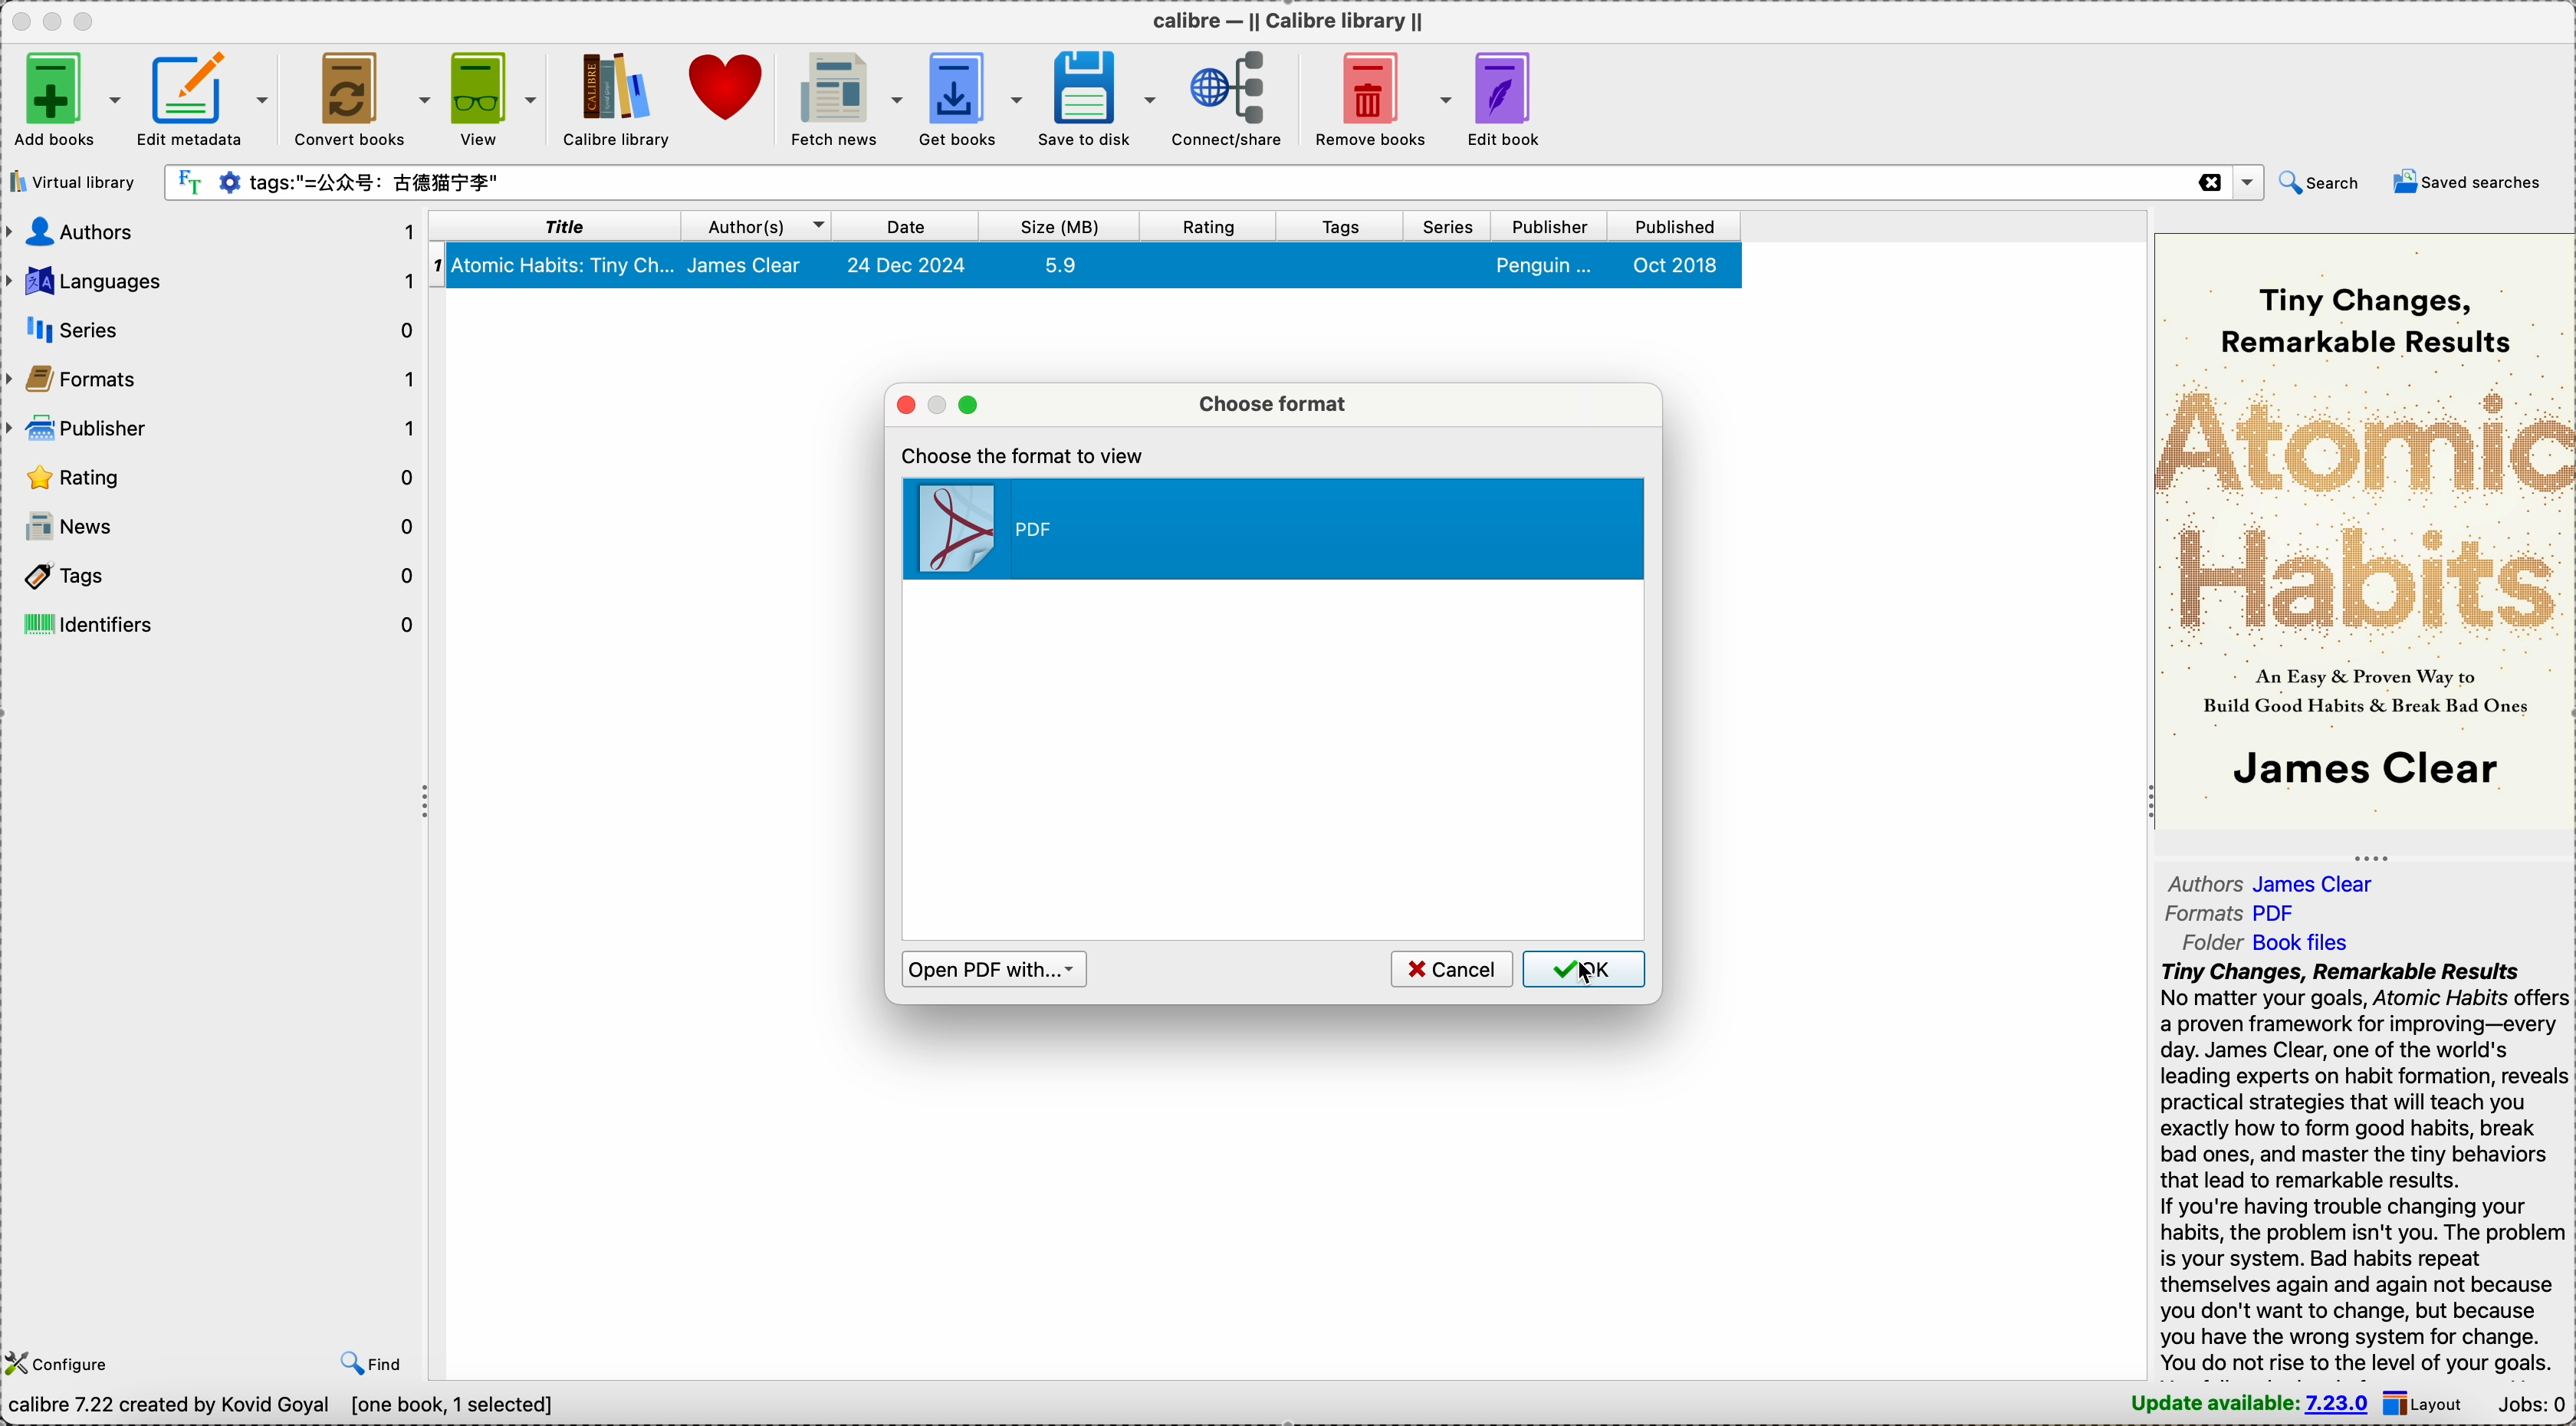 Image resolution: width=2576 pixels, height=1426 pixels. Describe the element at coordinates (1098, 96) in the screenshot. I see `save to disk` at that location.